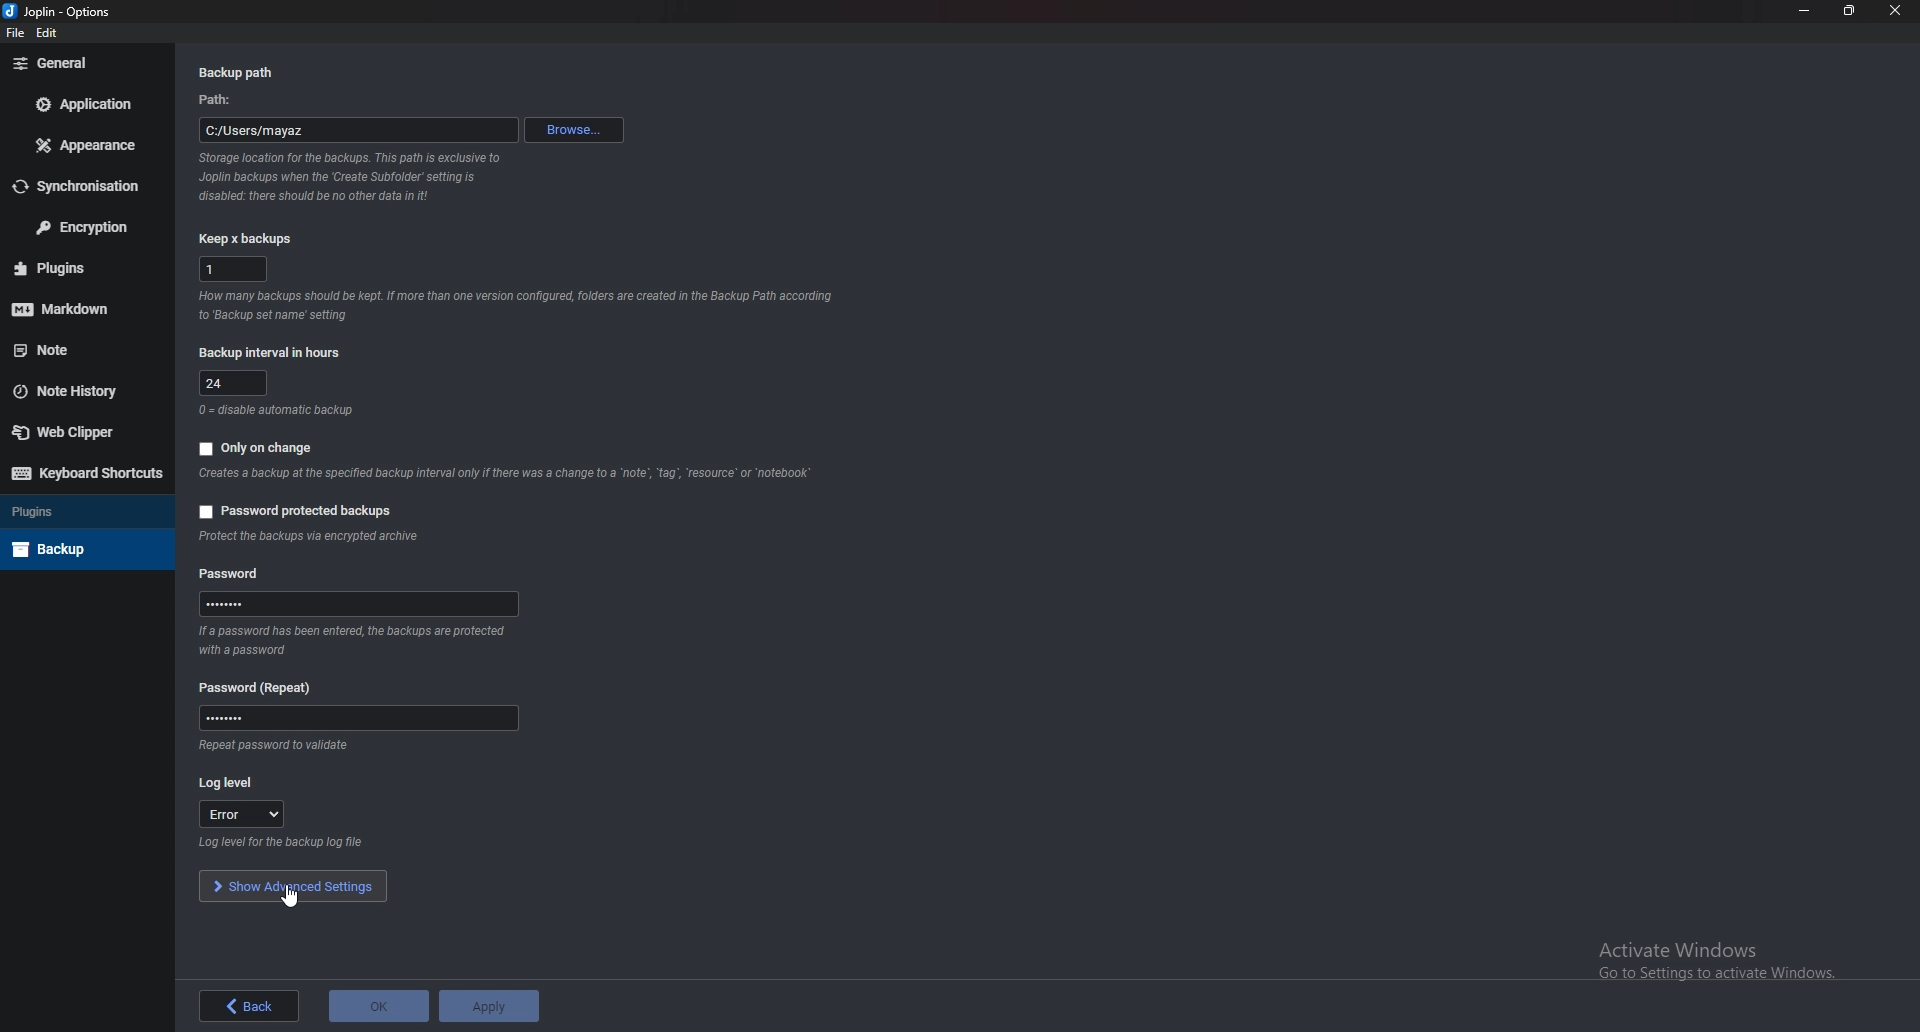  I want to click on Password protected backups, so click(302, 511).